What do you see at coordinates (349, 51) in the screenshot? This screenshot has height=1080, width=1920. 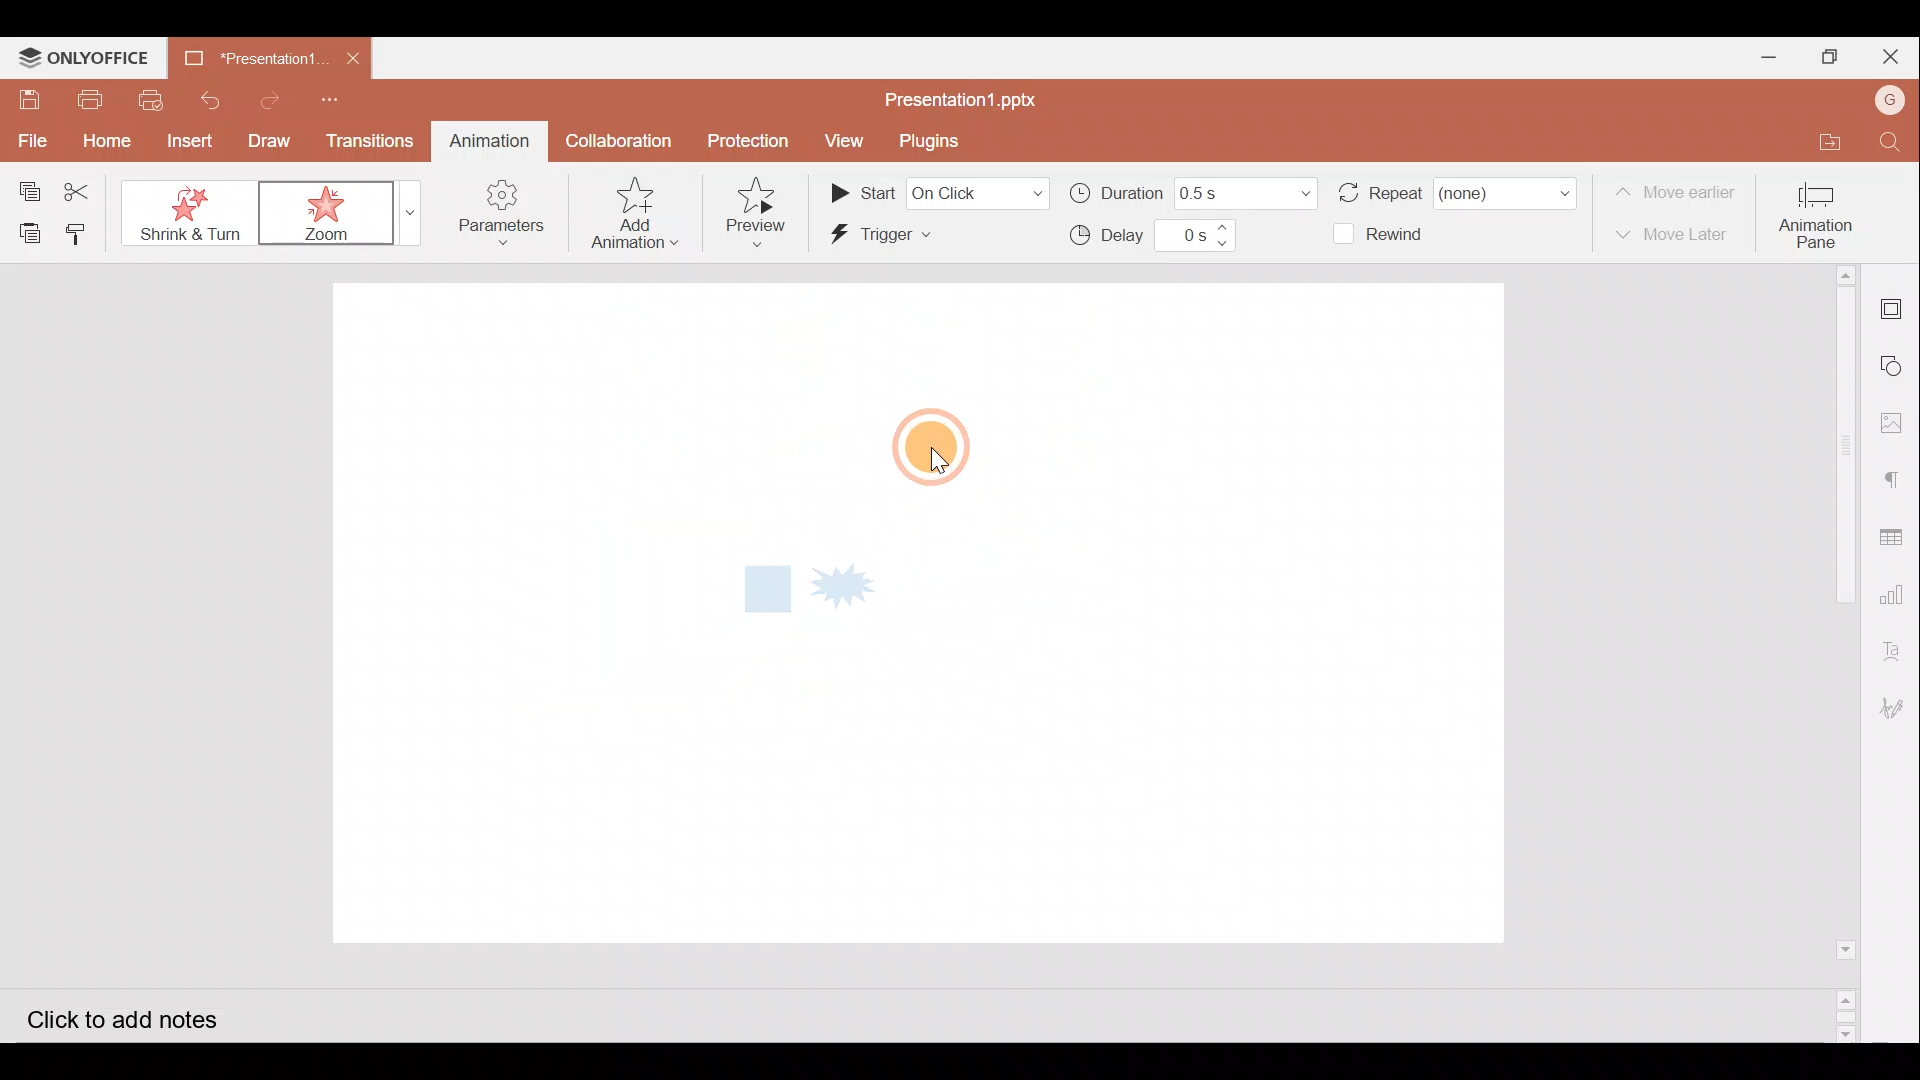 I see `Close document` at bounding box center [349, 51].